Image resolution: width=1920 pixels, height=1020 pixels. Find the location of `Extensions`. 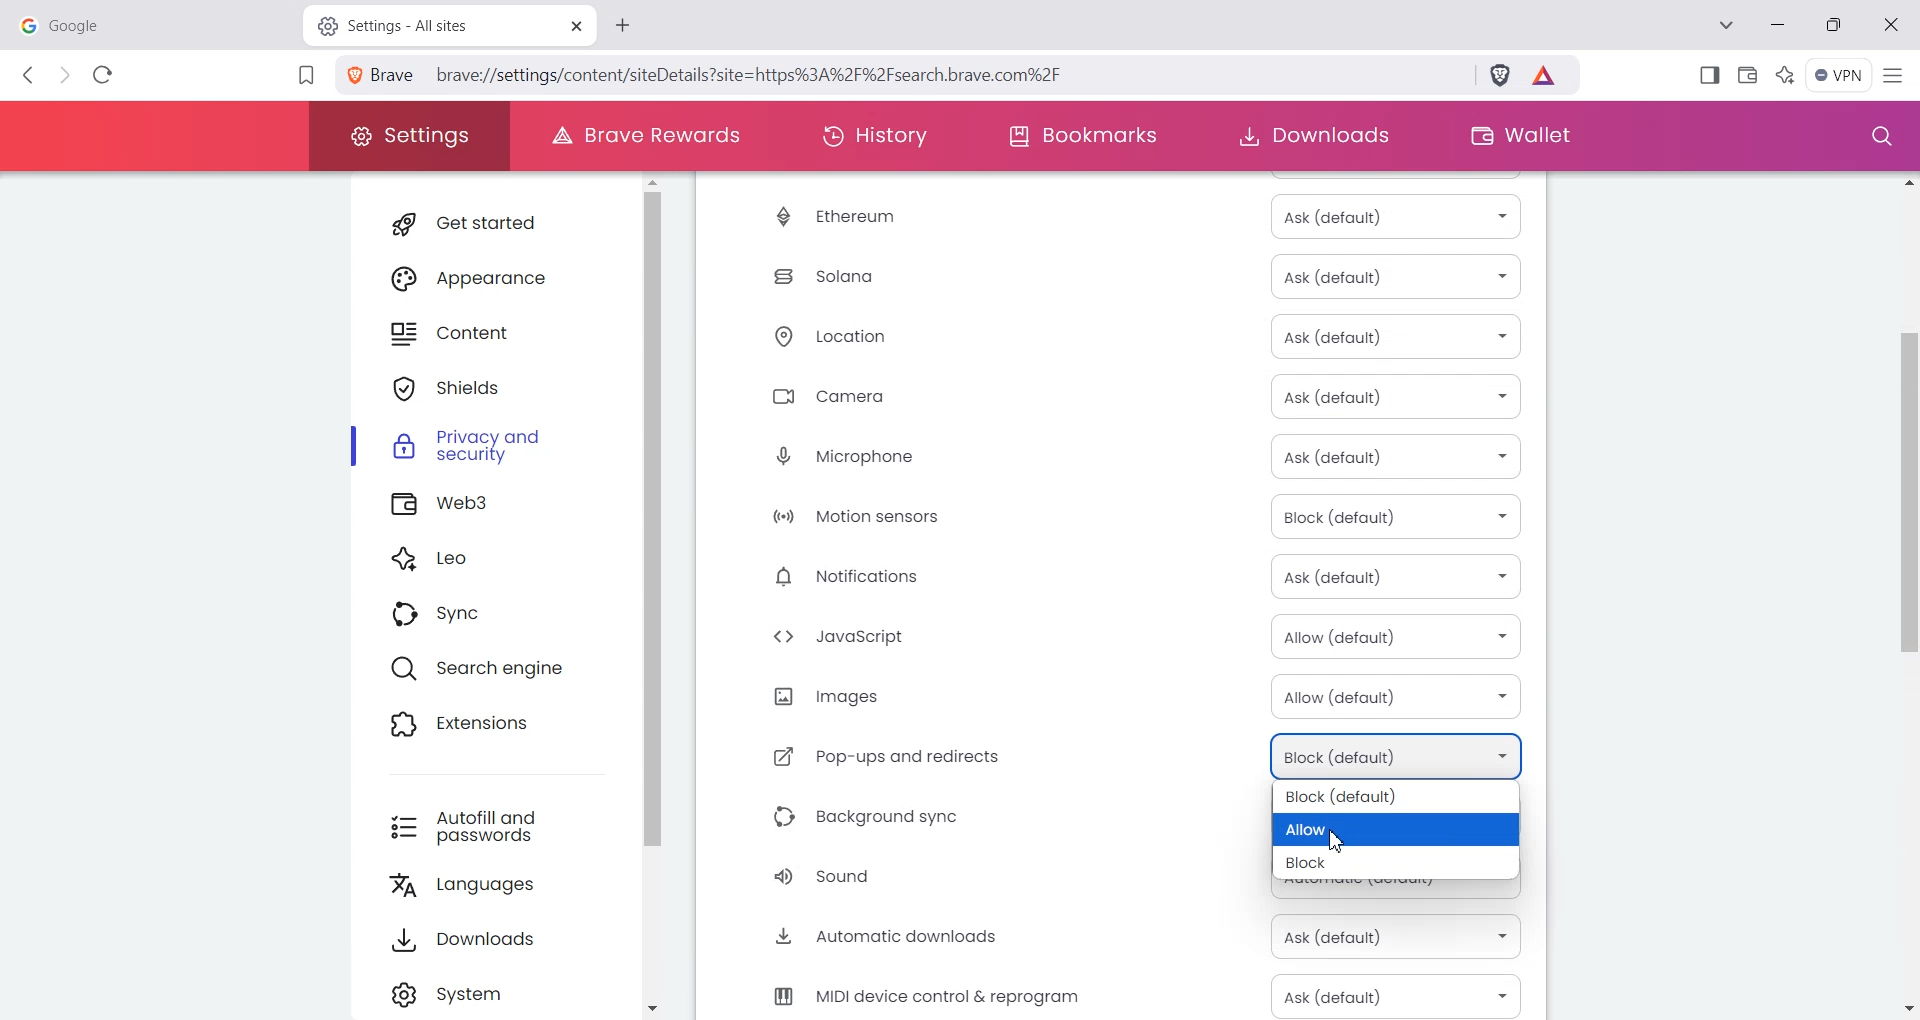

Extensions is located at coordinates (491, 727).